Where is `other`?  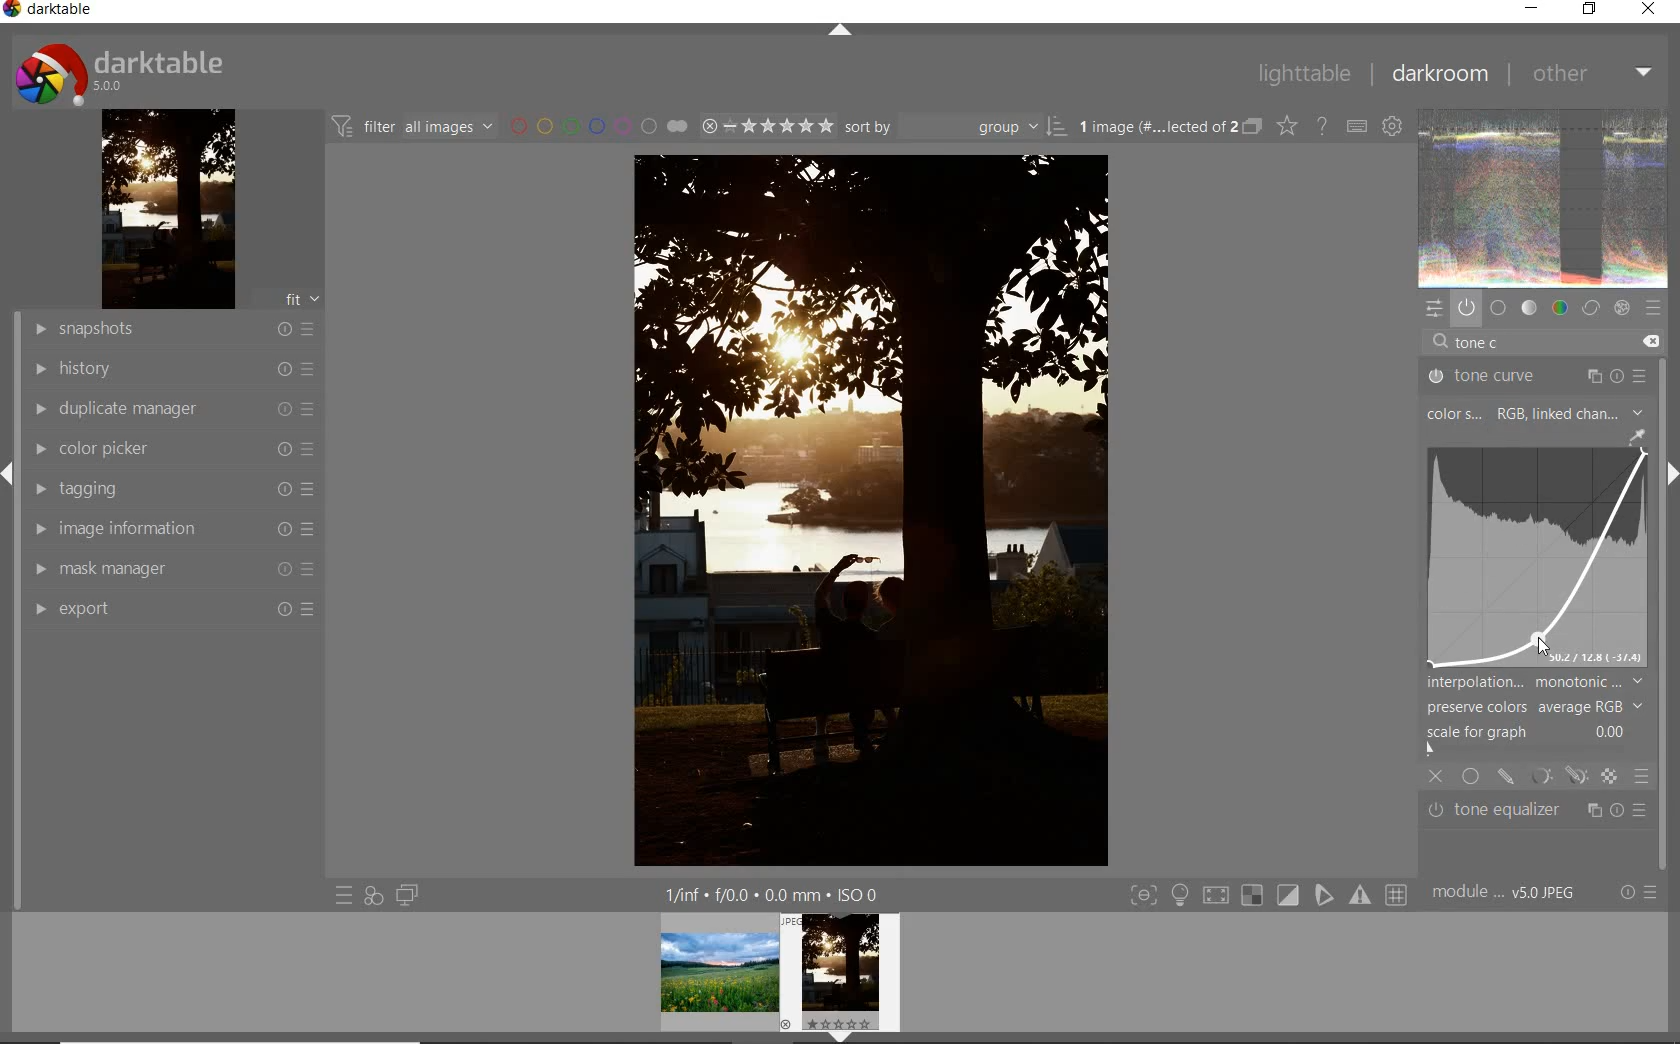 other is located at coordinates (1588, 72).